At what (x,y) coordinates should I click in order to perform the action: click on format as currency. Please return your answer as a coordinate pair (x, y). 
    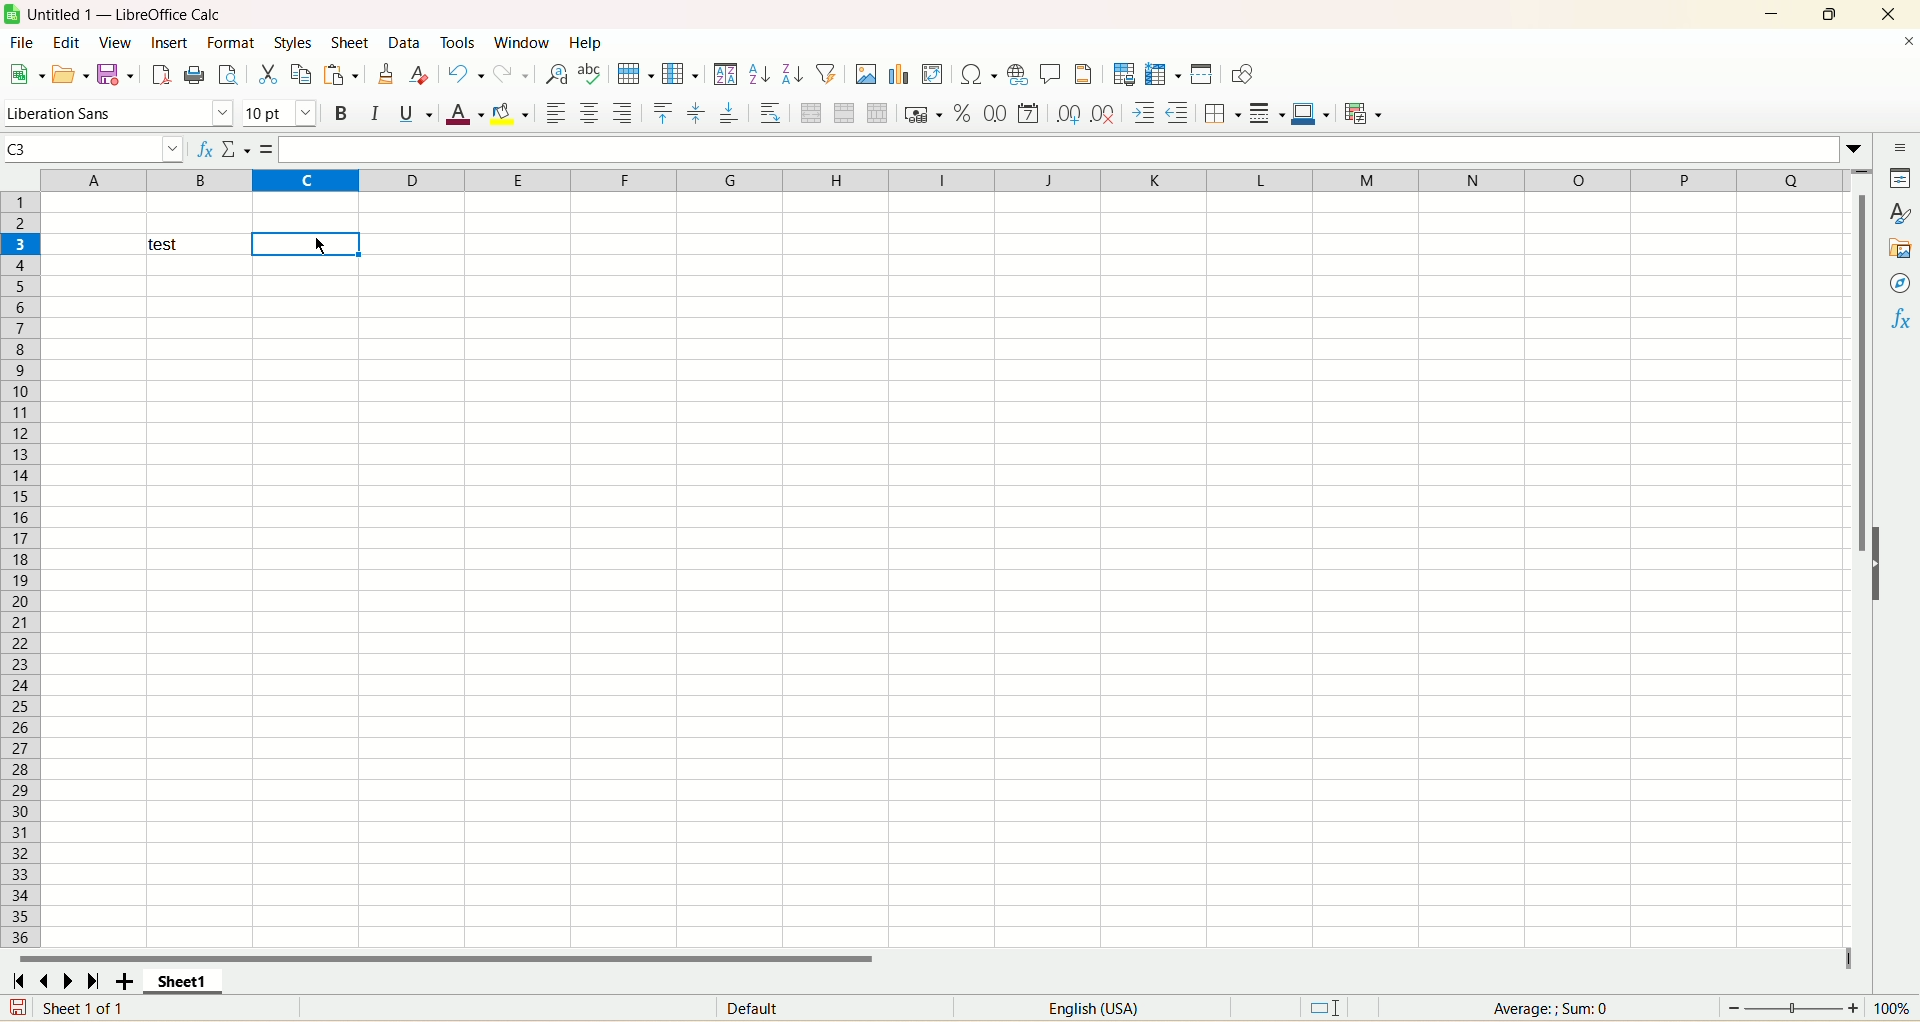
    Looking at the image, I should click on (925, 113).